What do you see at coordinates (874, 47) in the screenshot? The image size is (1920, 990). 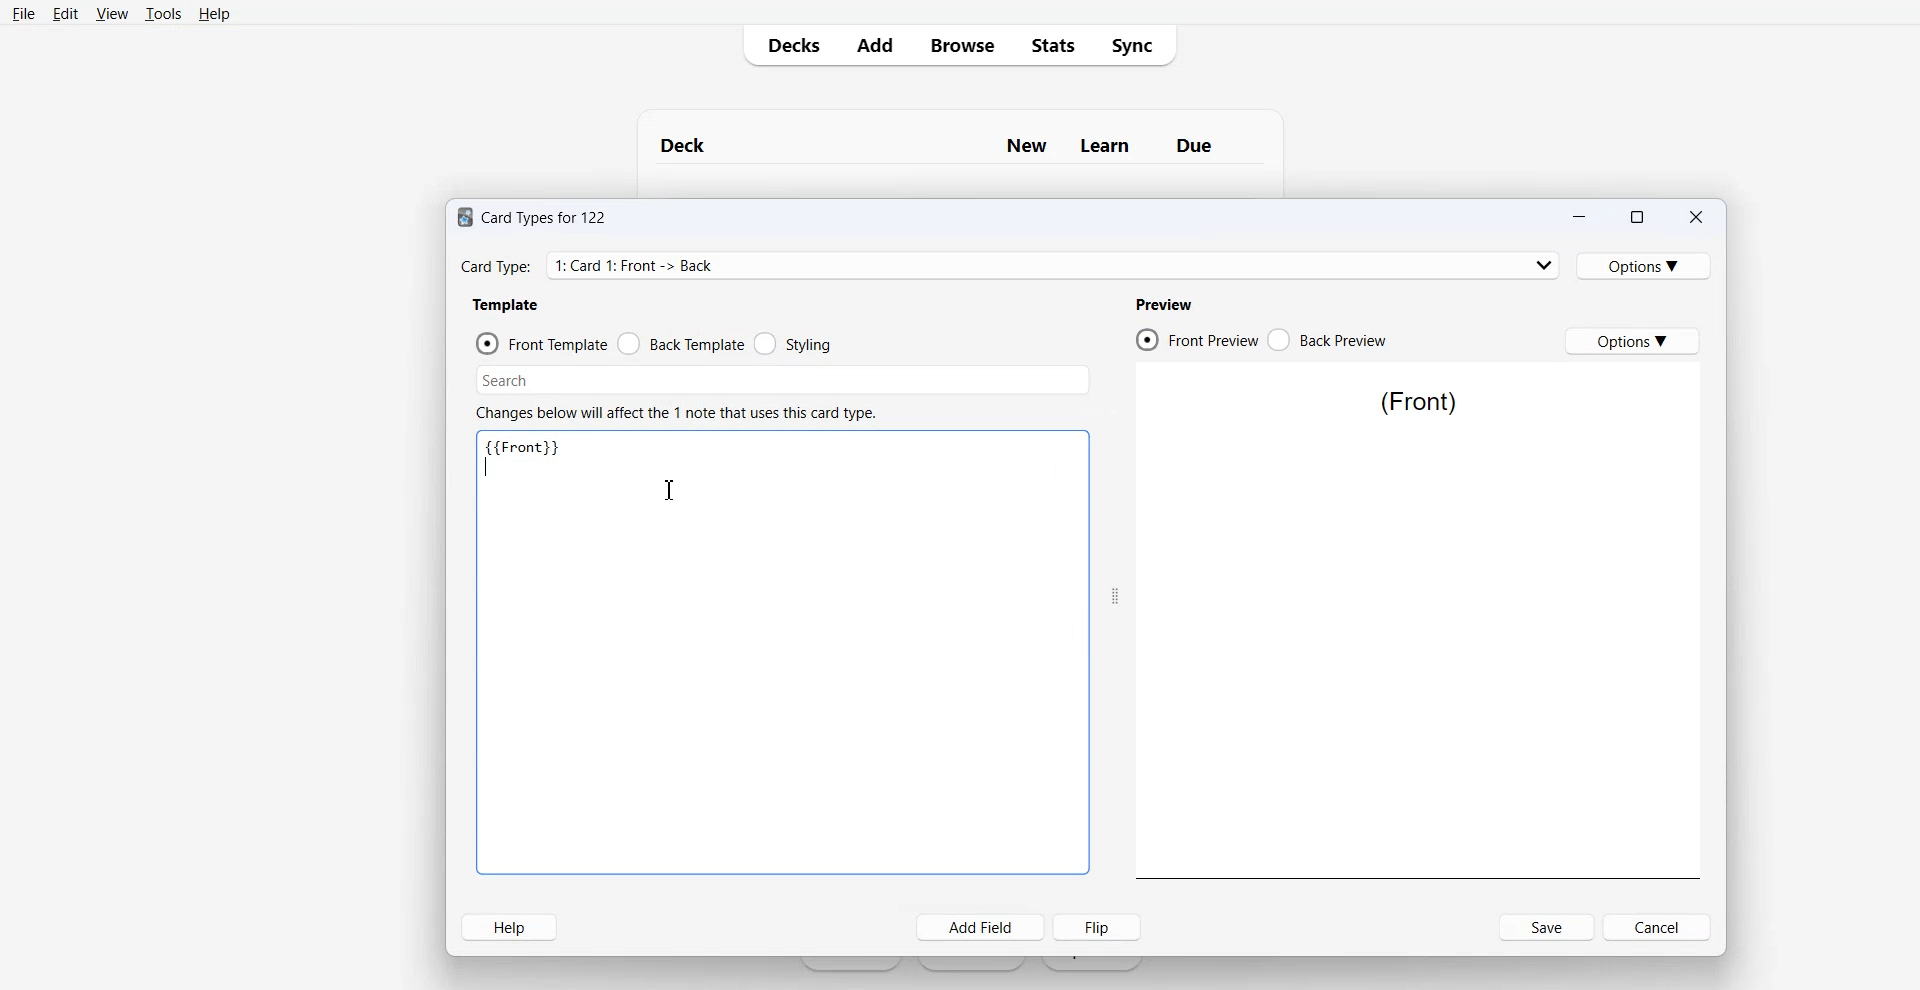 I see `Add` at bounding box center [874, 47].